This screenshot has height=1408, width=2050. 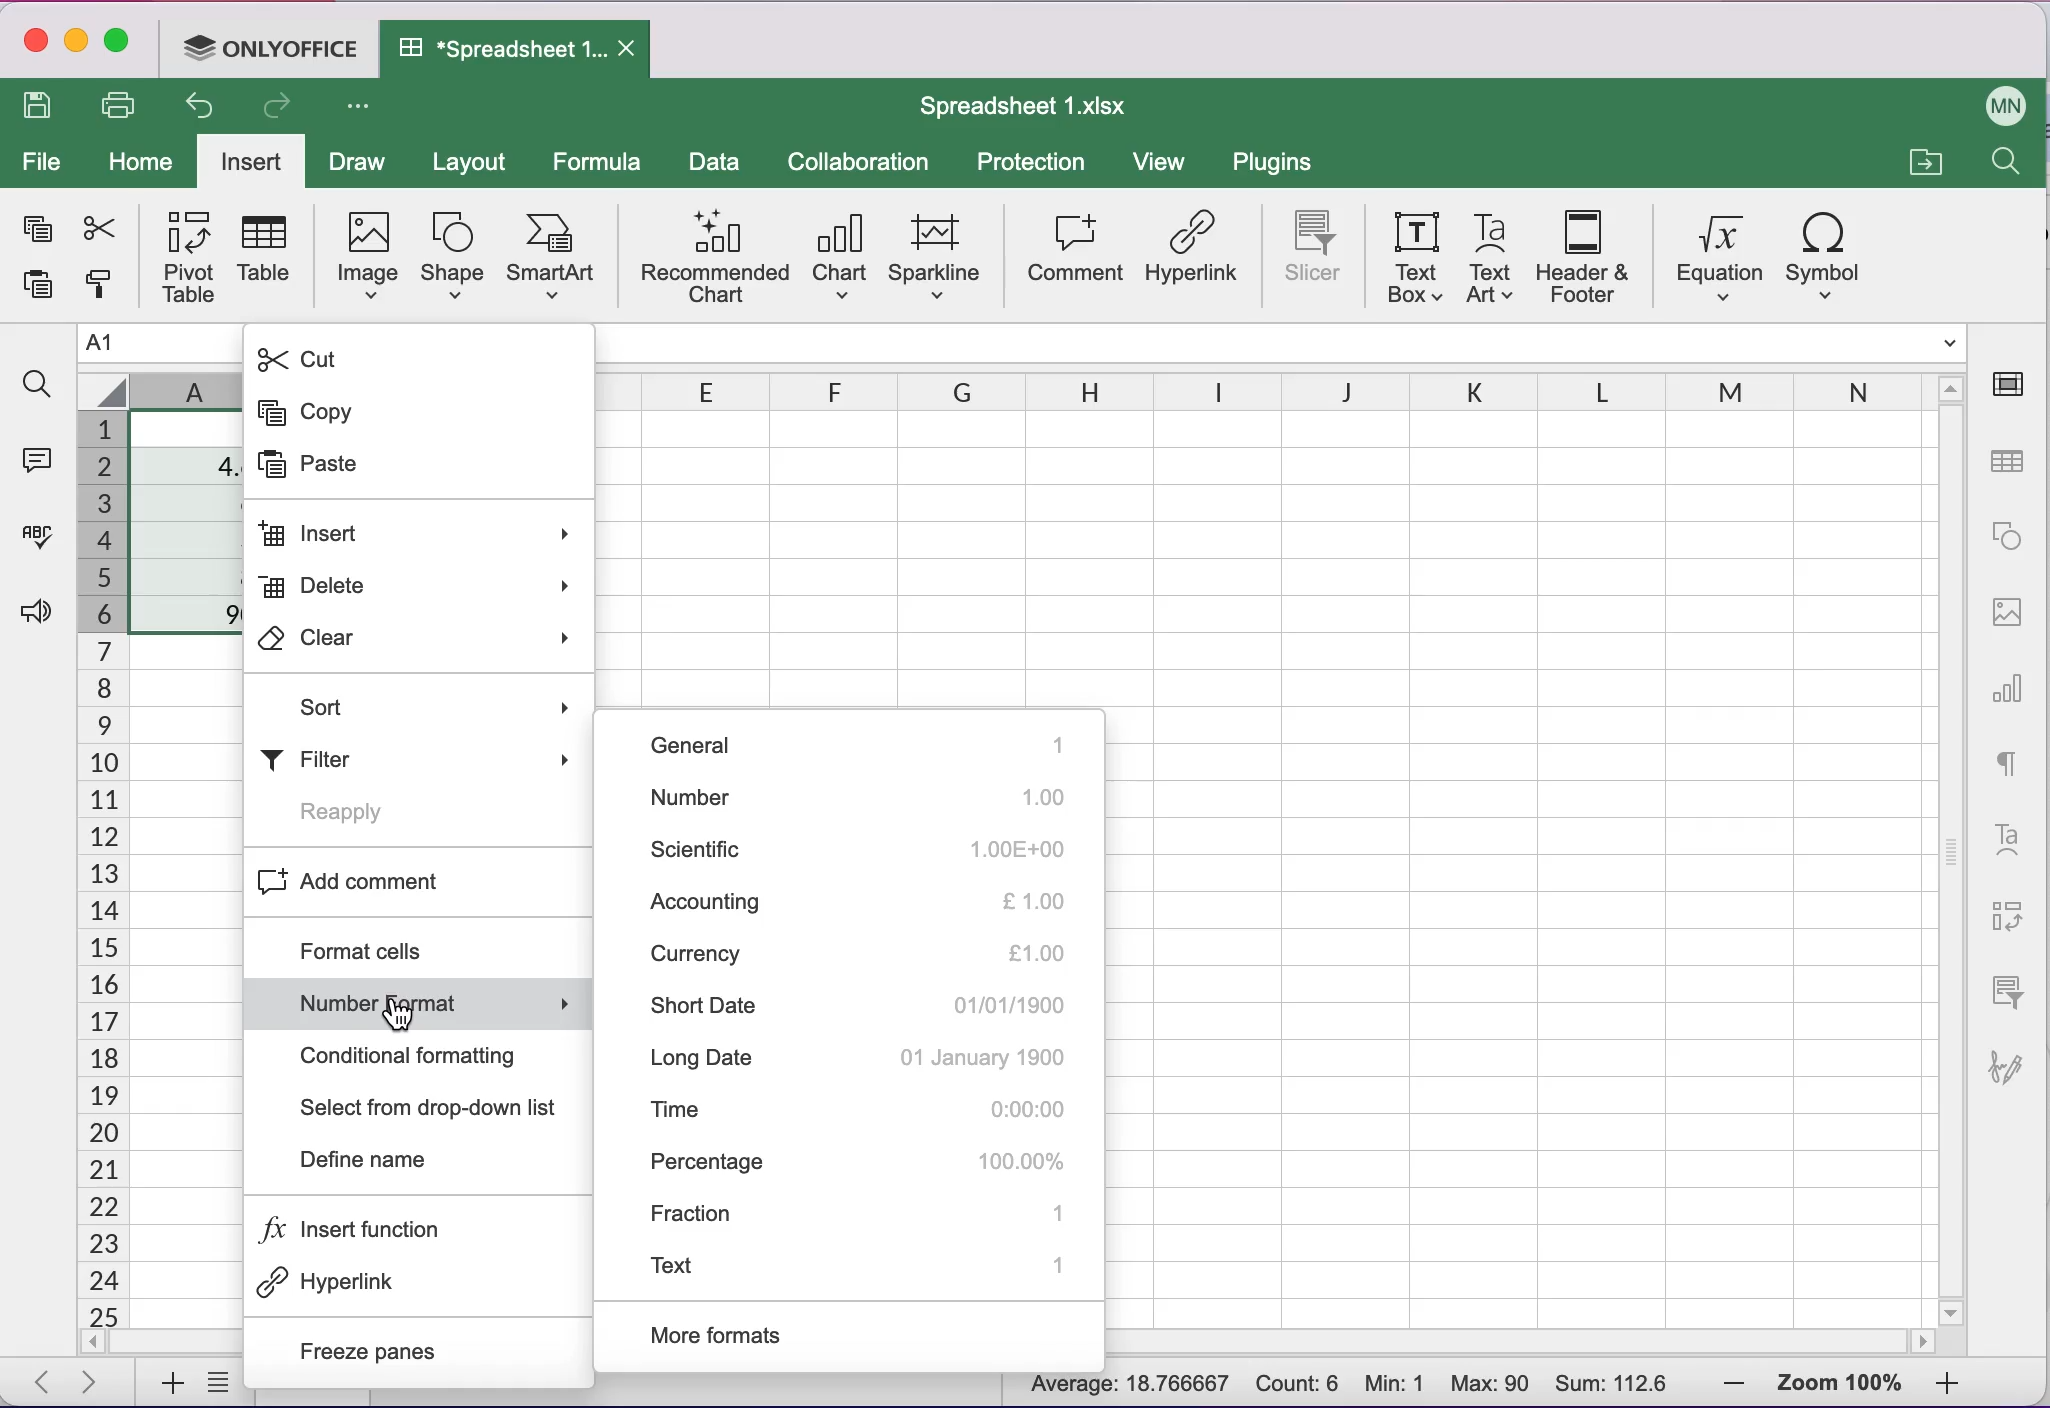 What do you see at coordinates (94, 286) in the screenshot?
I see `copy style` at bounding box center [94, 286].